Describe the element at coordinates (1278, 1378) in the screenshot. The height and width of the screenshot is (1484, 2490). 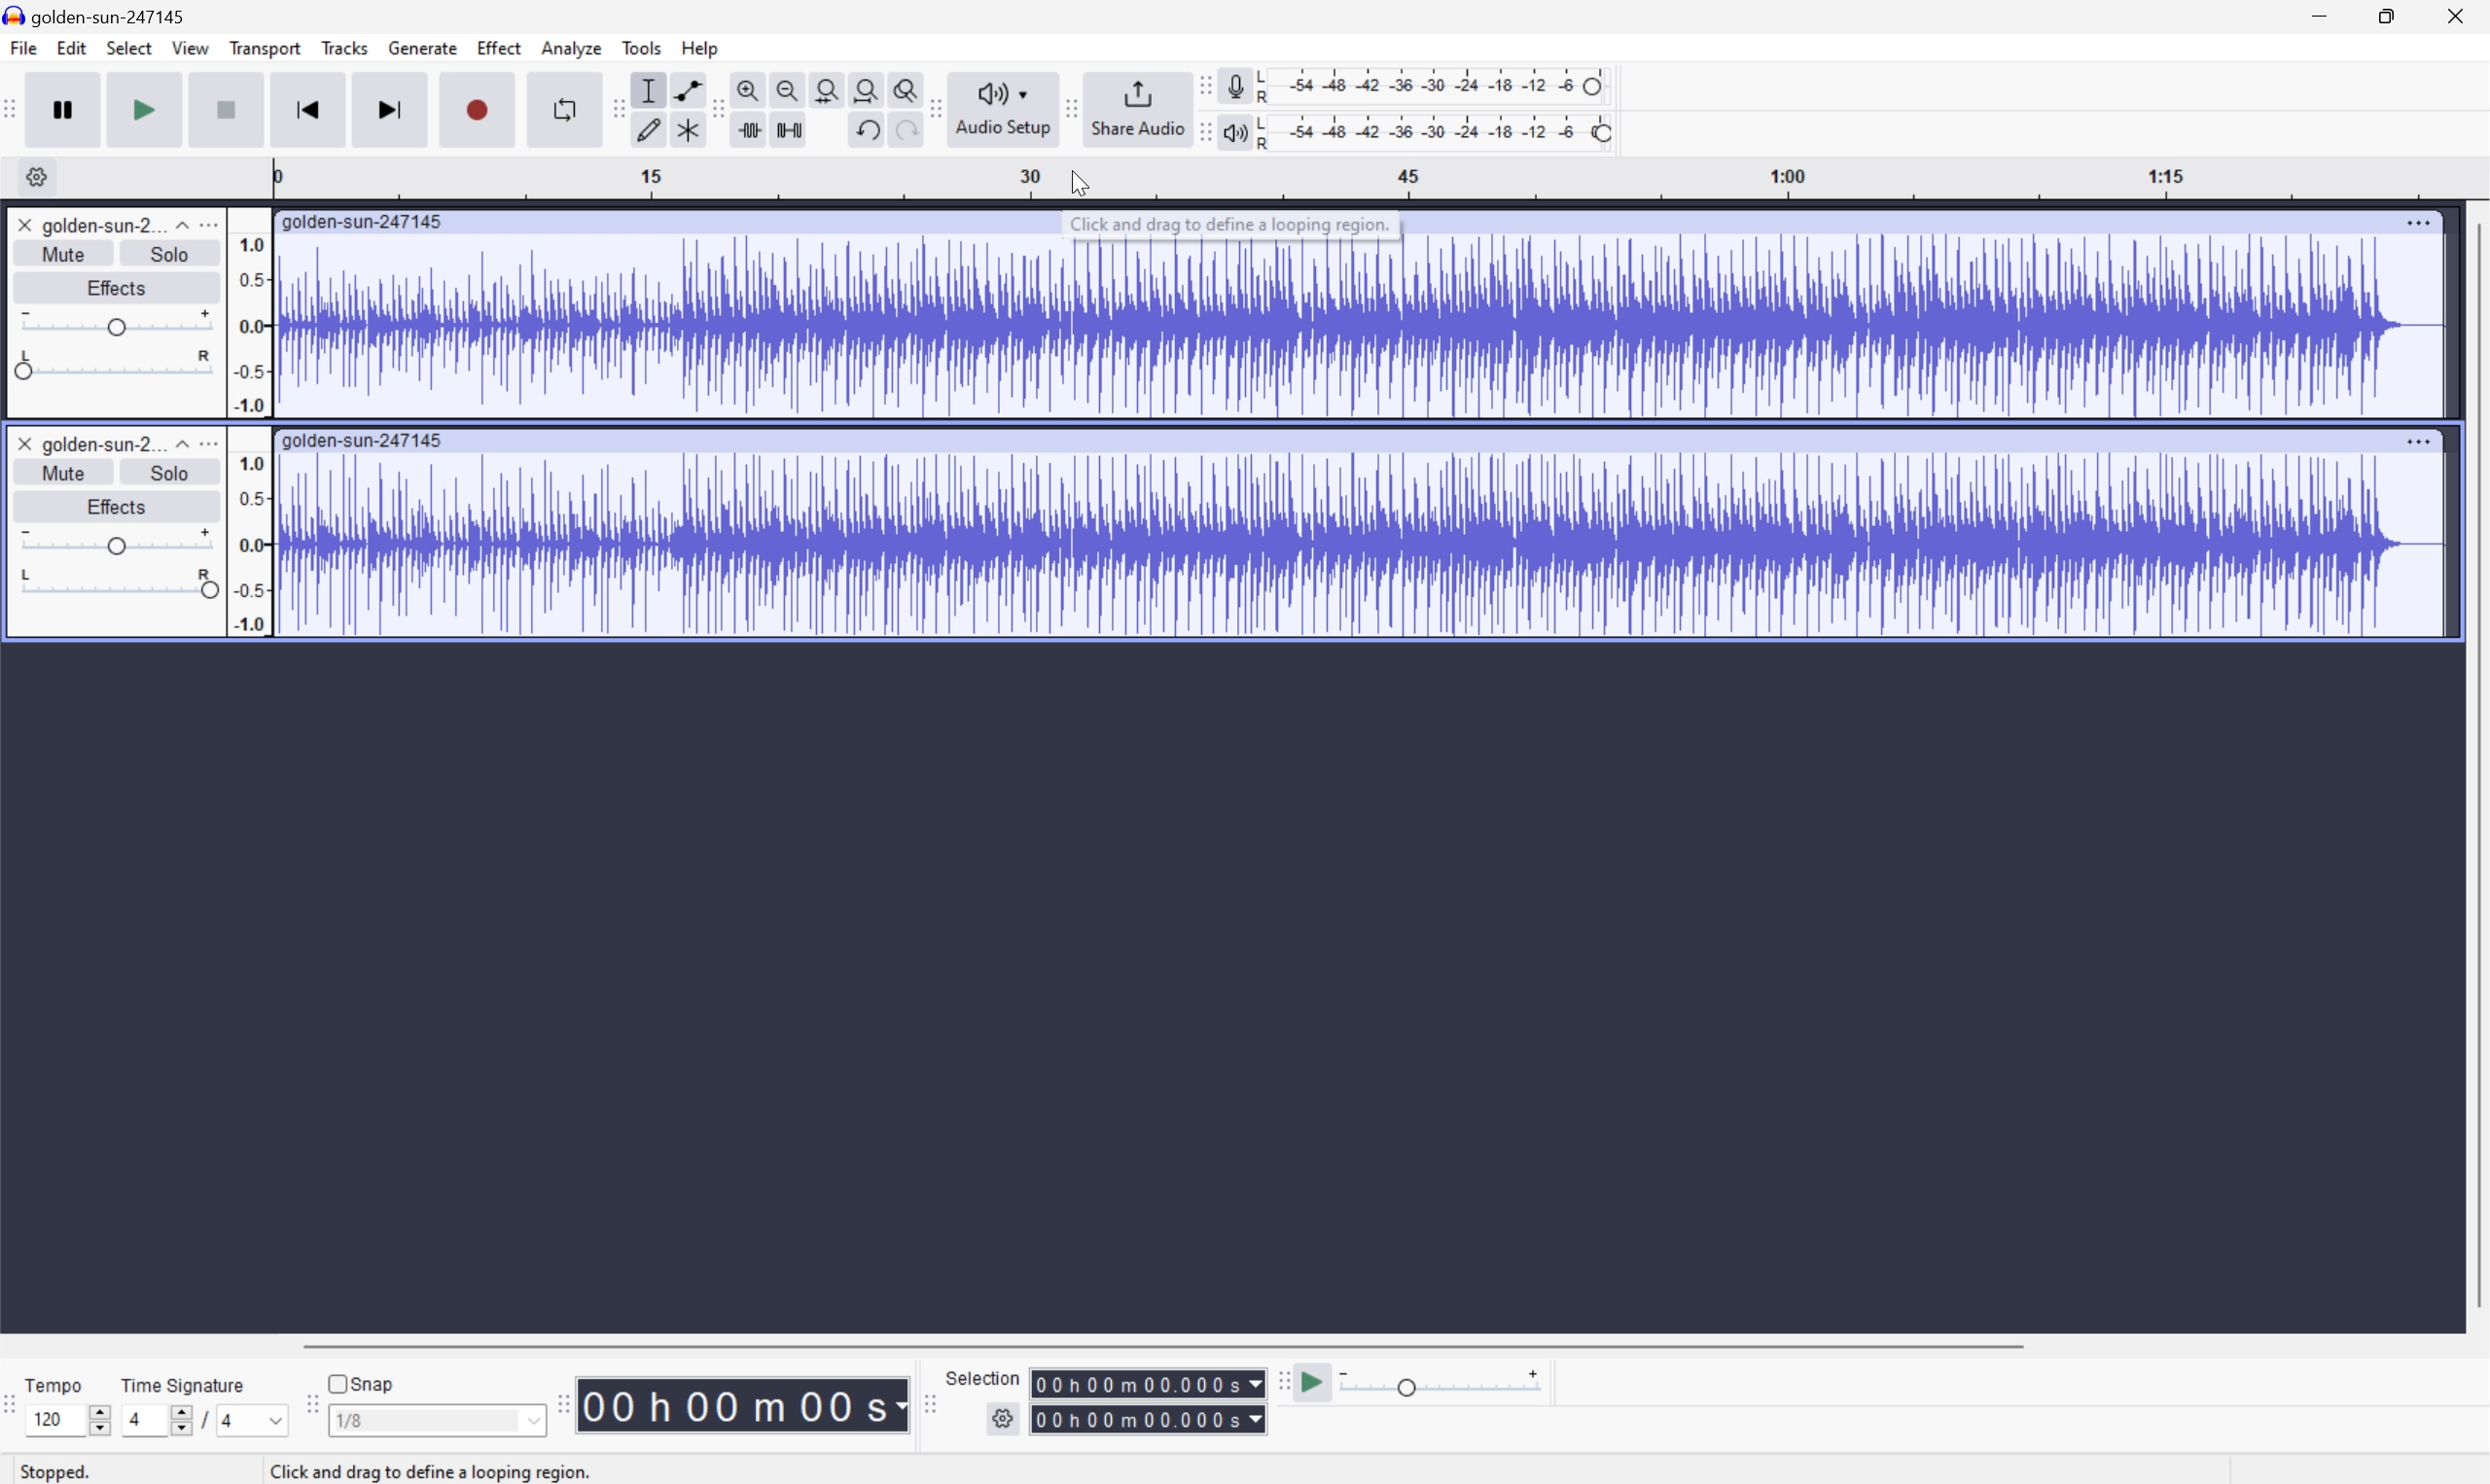
I see `Audacity Play at speed toolbar` at that location.